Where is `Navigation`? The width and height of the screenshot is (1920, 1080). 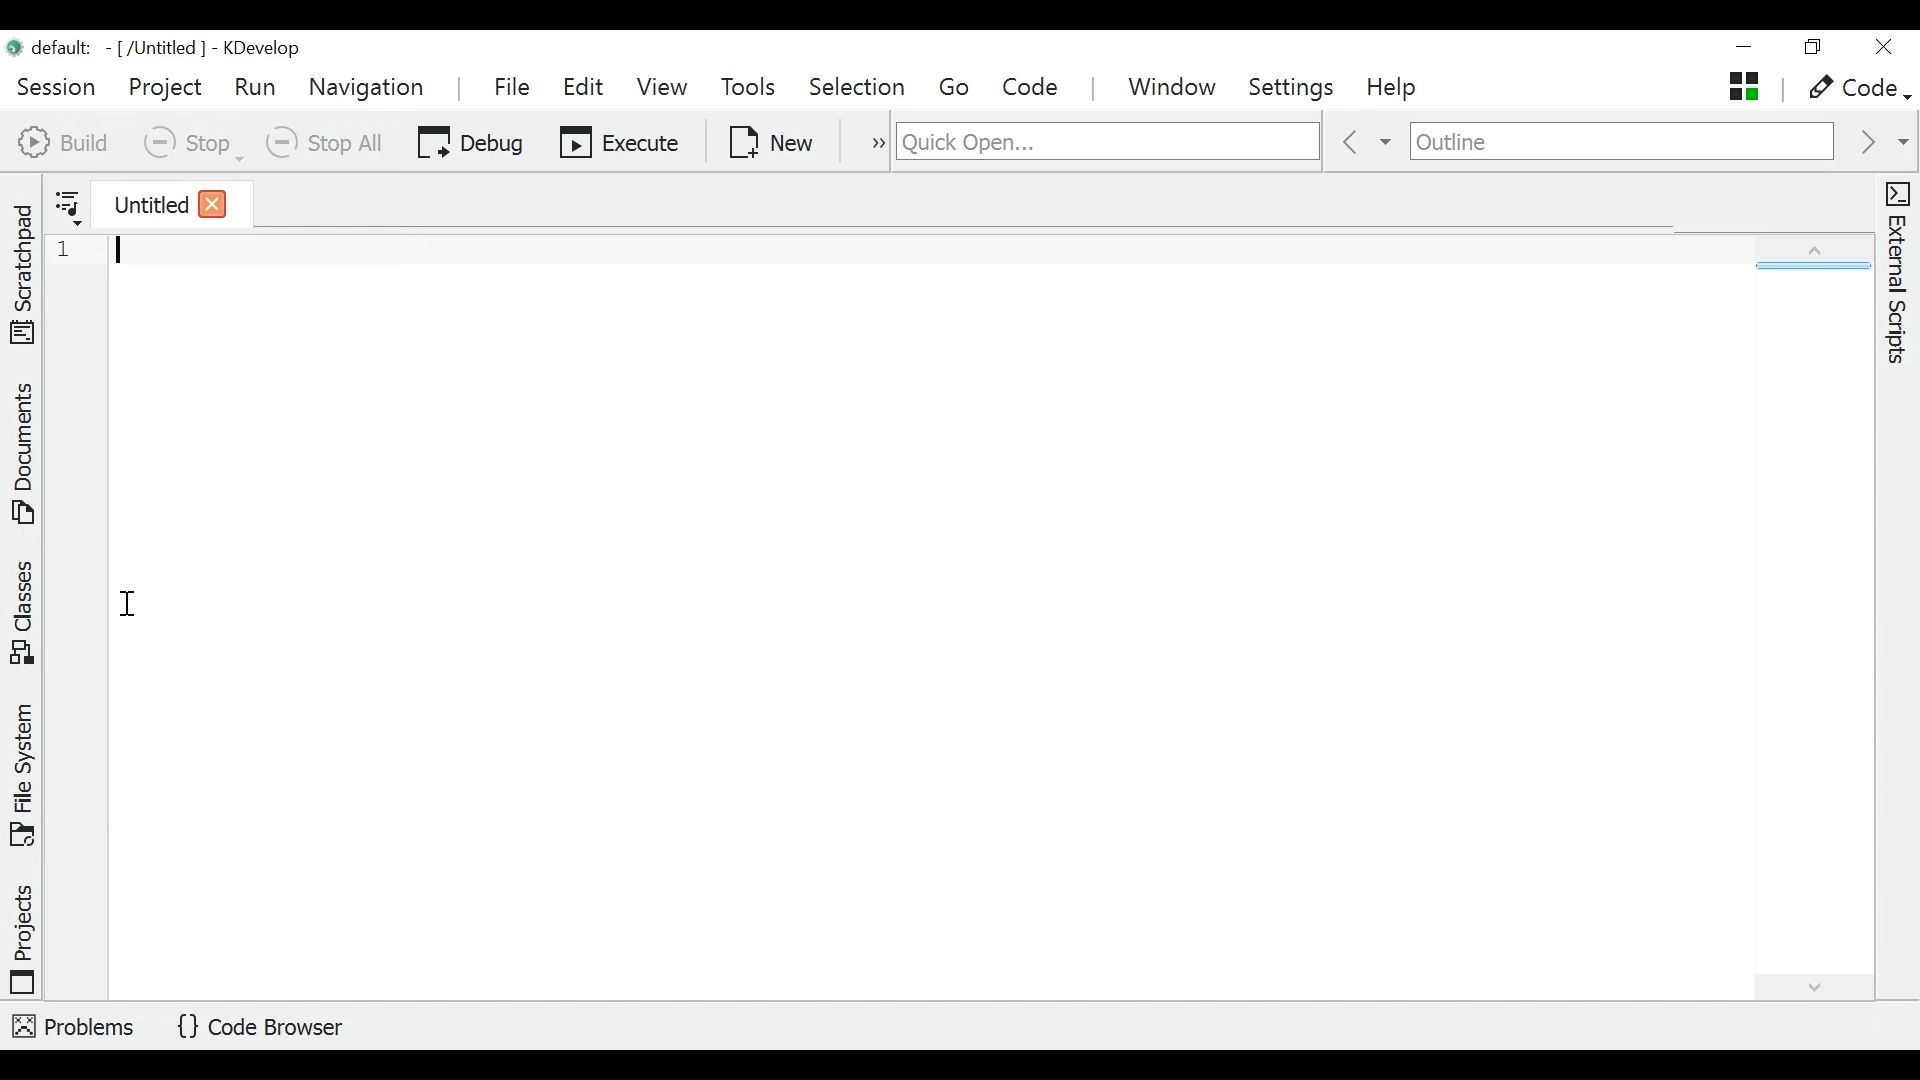
Navigation is located at coordinates (368, 89).